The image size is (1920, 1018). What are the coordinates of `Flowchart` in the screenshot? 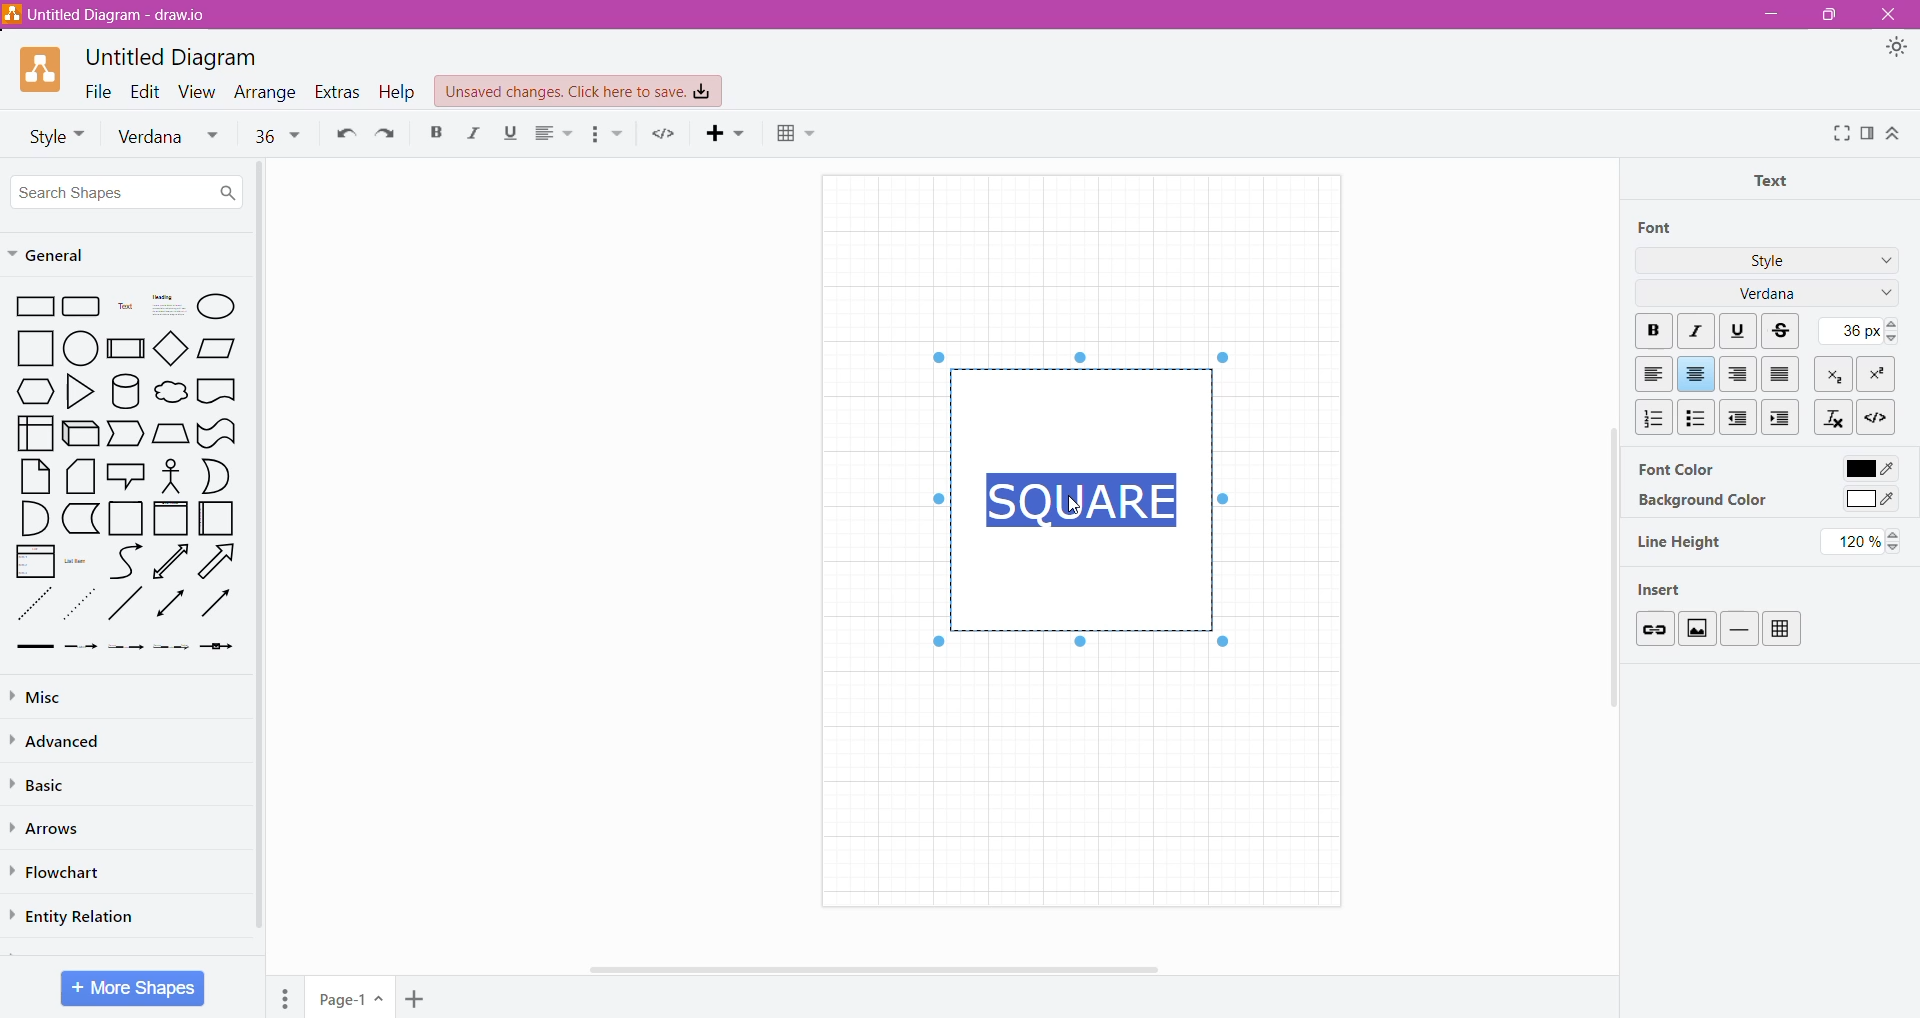 It's located at (61, 873).